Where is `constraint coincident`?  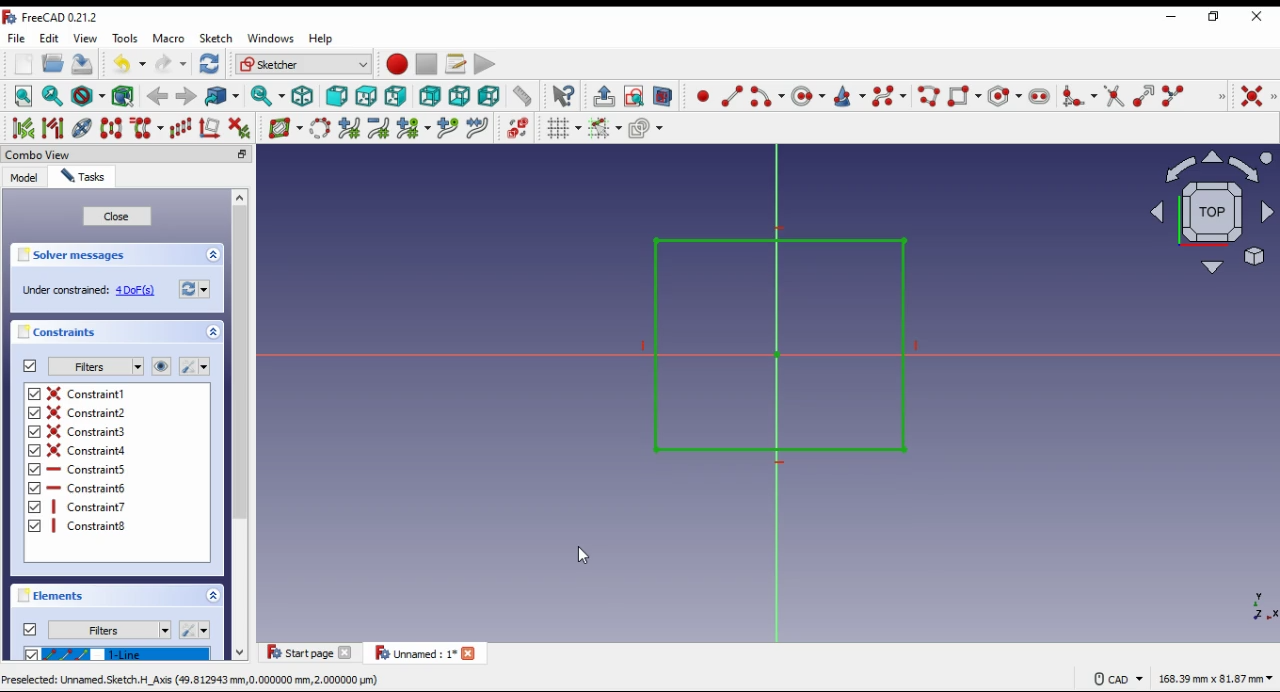
constraint coincident is located at coordinates (1258, 97).